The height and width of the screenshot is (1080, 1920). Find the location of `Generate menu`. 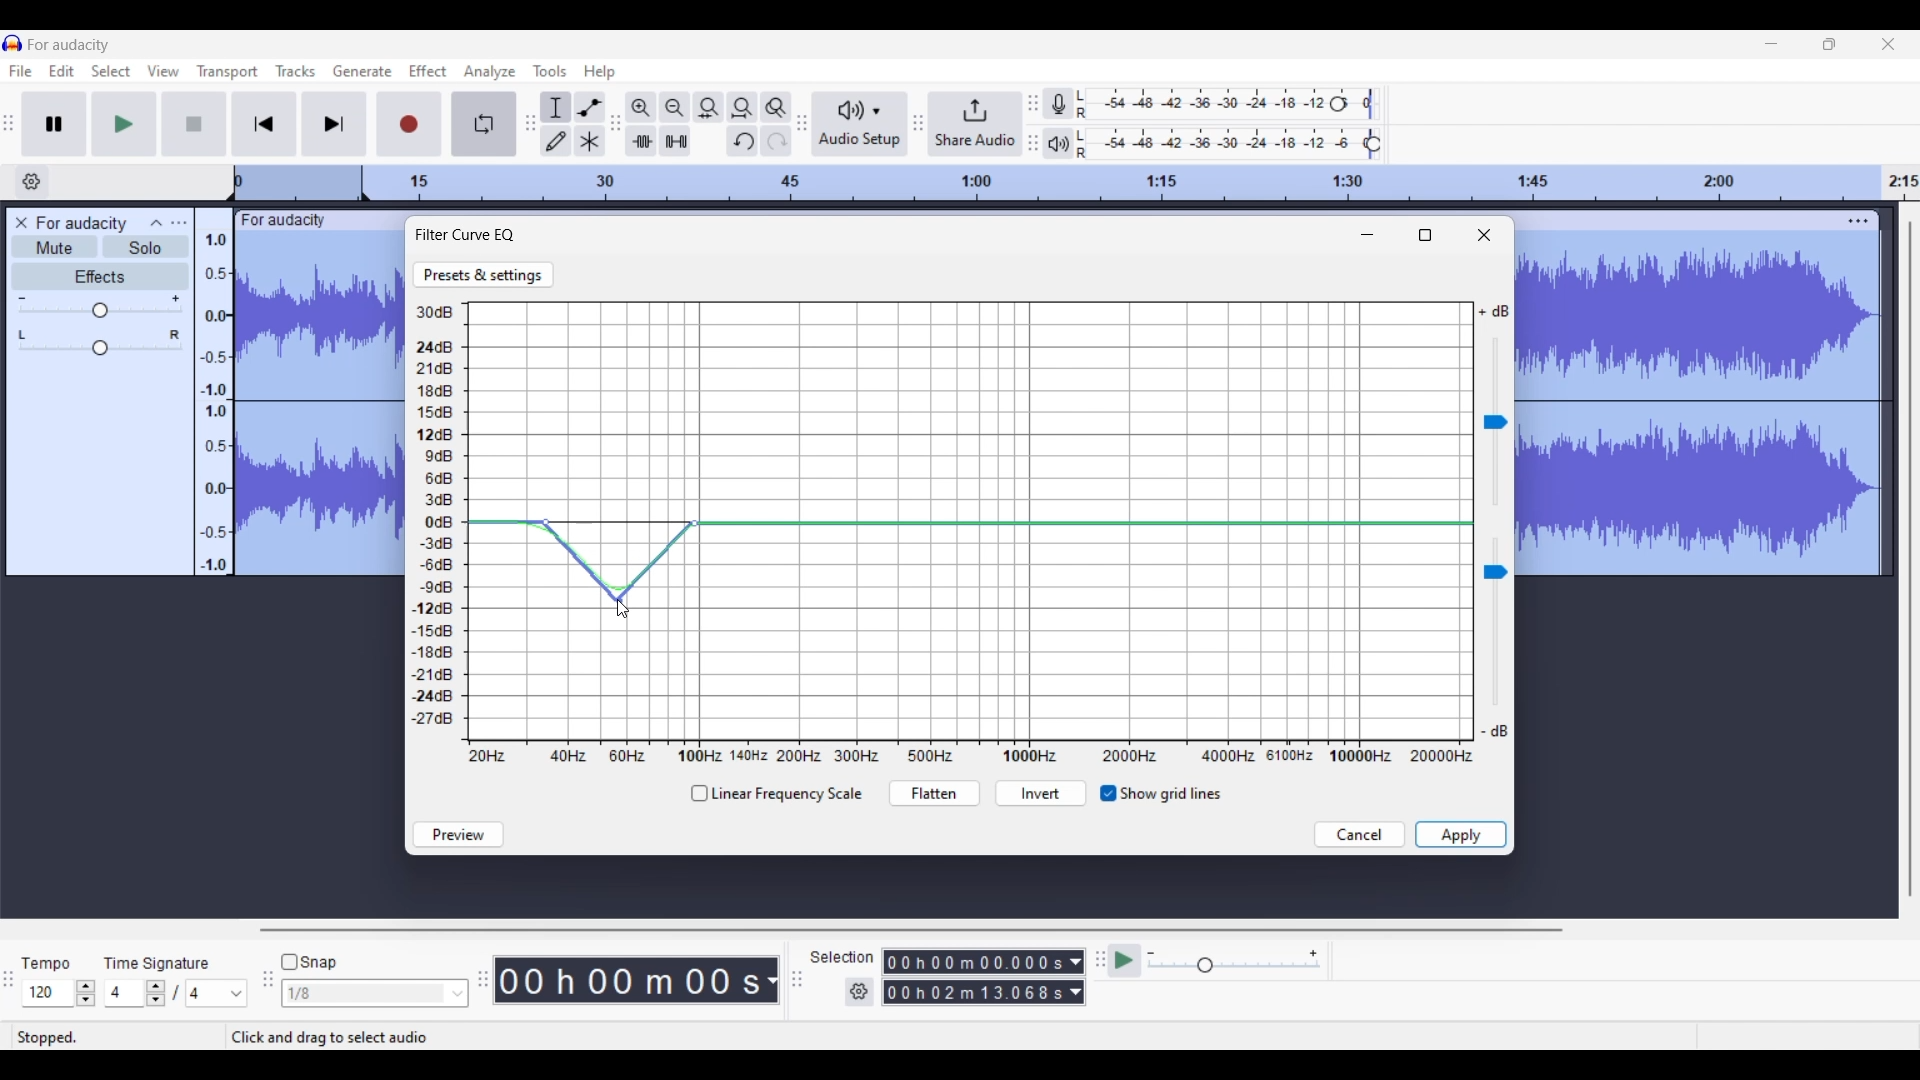

Generate menu is located at coordinates (358, 73).